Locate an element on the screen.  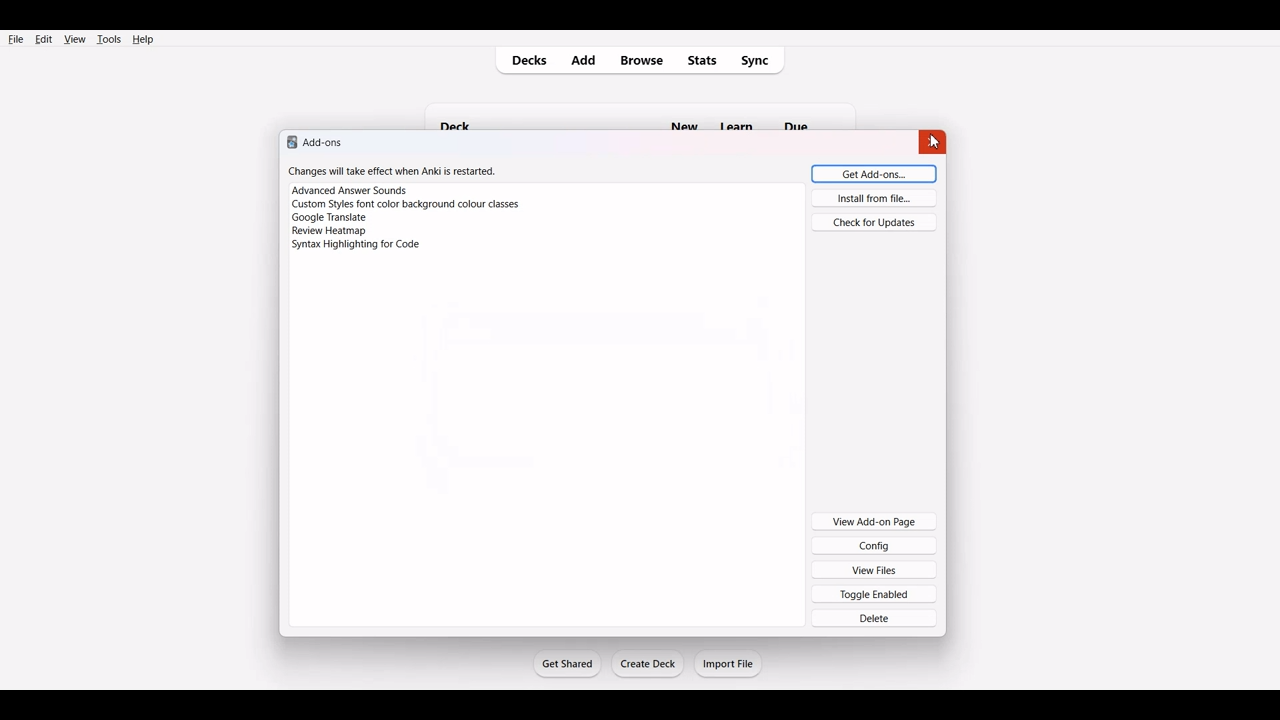
Install from file is located at coordinates (873, 198).